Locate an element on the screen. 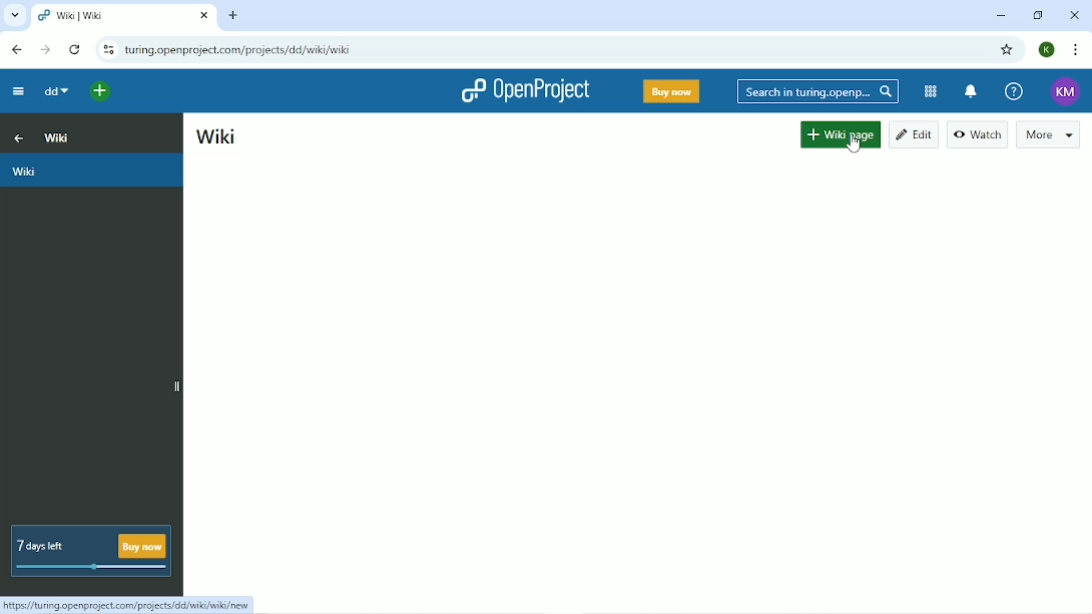 The image size is (1092, 614). Link is located at coordinates (130, 605).